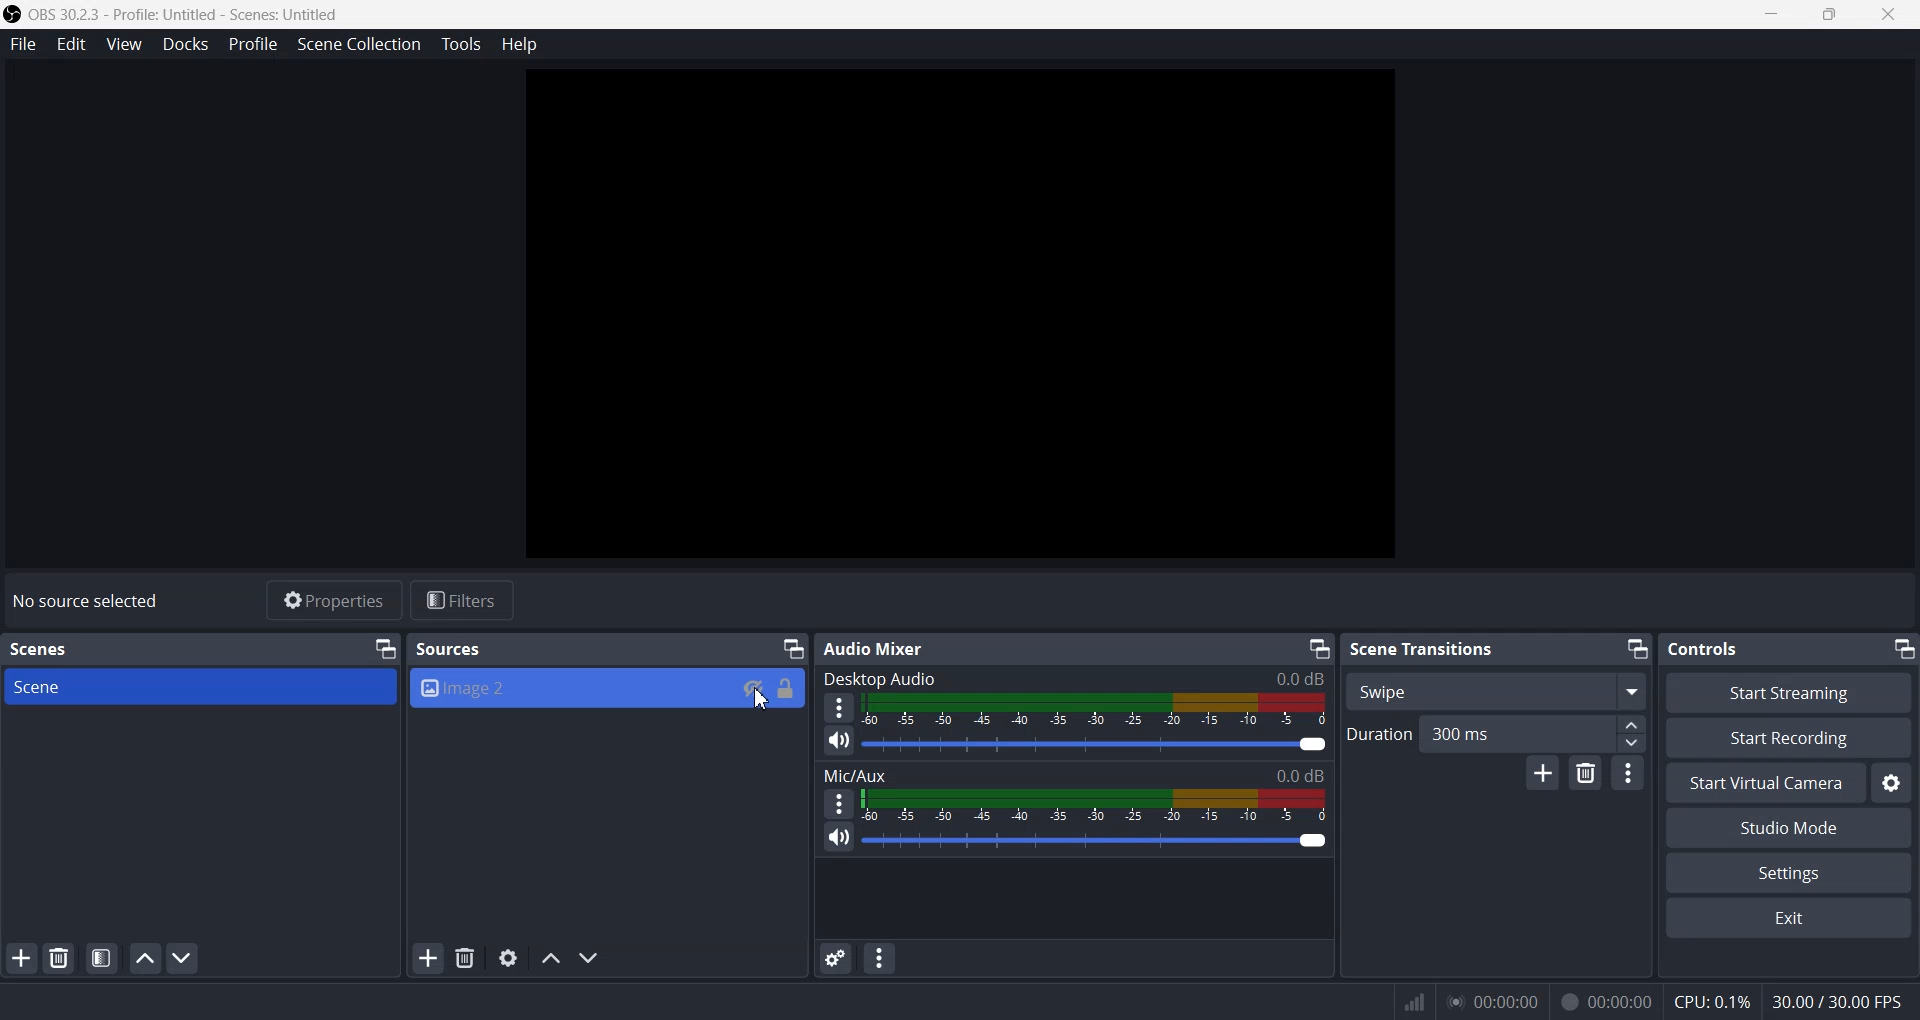 Image resolution: width=1920 pixels, height=1020 pixels. Describe the element at coordinates (879, 647) in the screenshot. I see `Audio Mixer` at that location.